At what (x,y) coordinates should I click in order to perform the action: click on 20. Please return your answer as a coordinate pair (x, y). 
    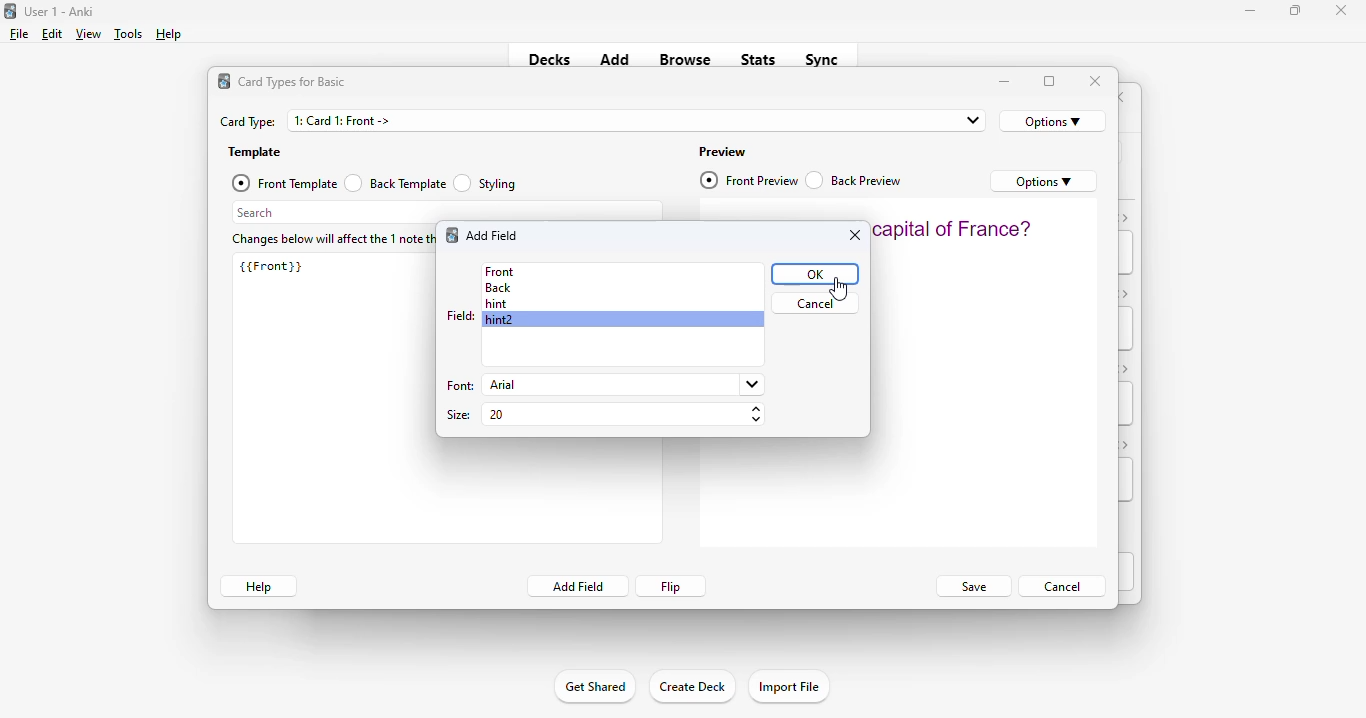
    Looking at the image, I should click on (623, 413).